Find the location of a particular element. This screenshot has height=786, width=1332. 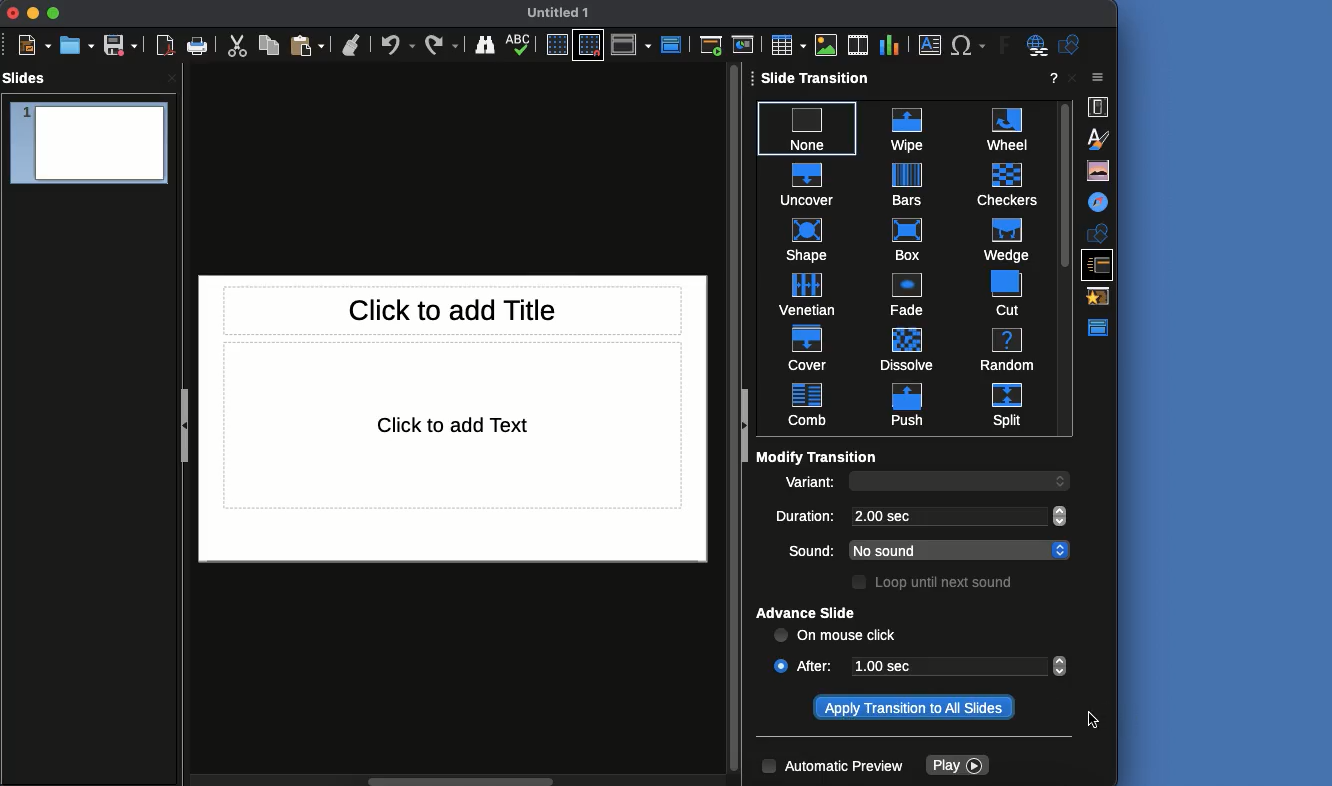

Export as PDF is located at coordinates (166, 46).